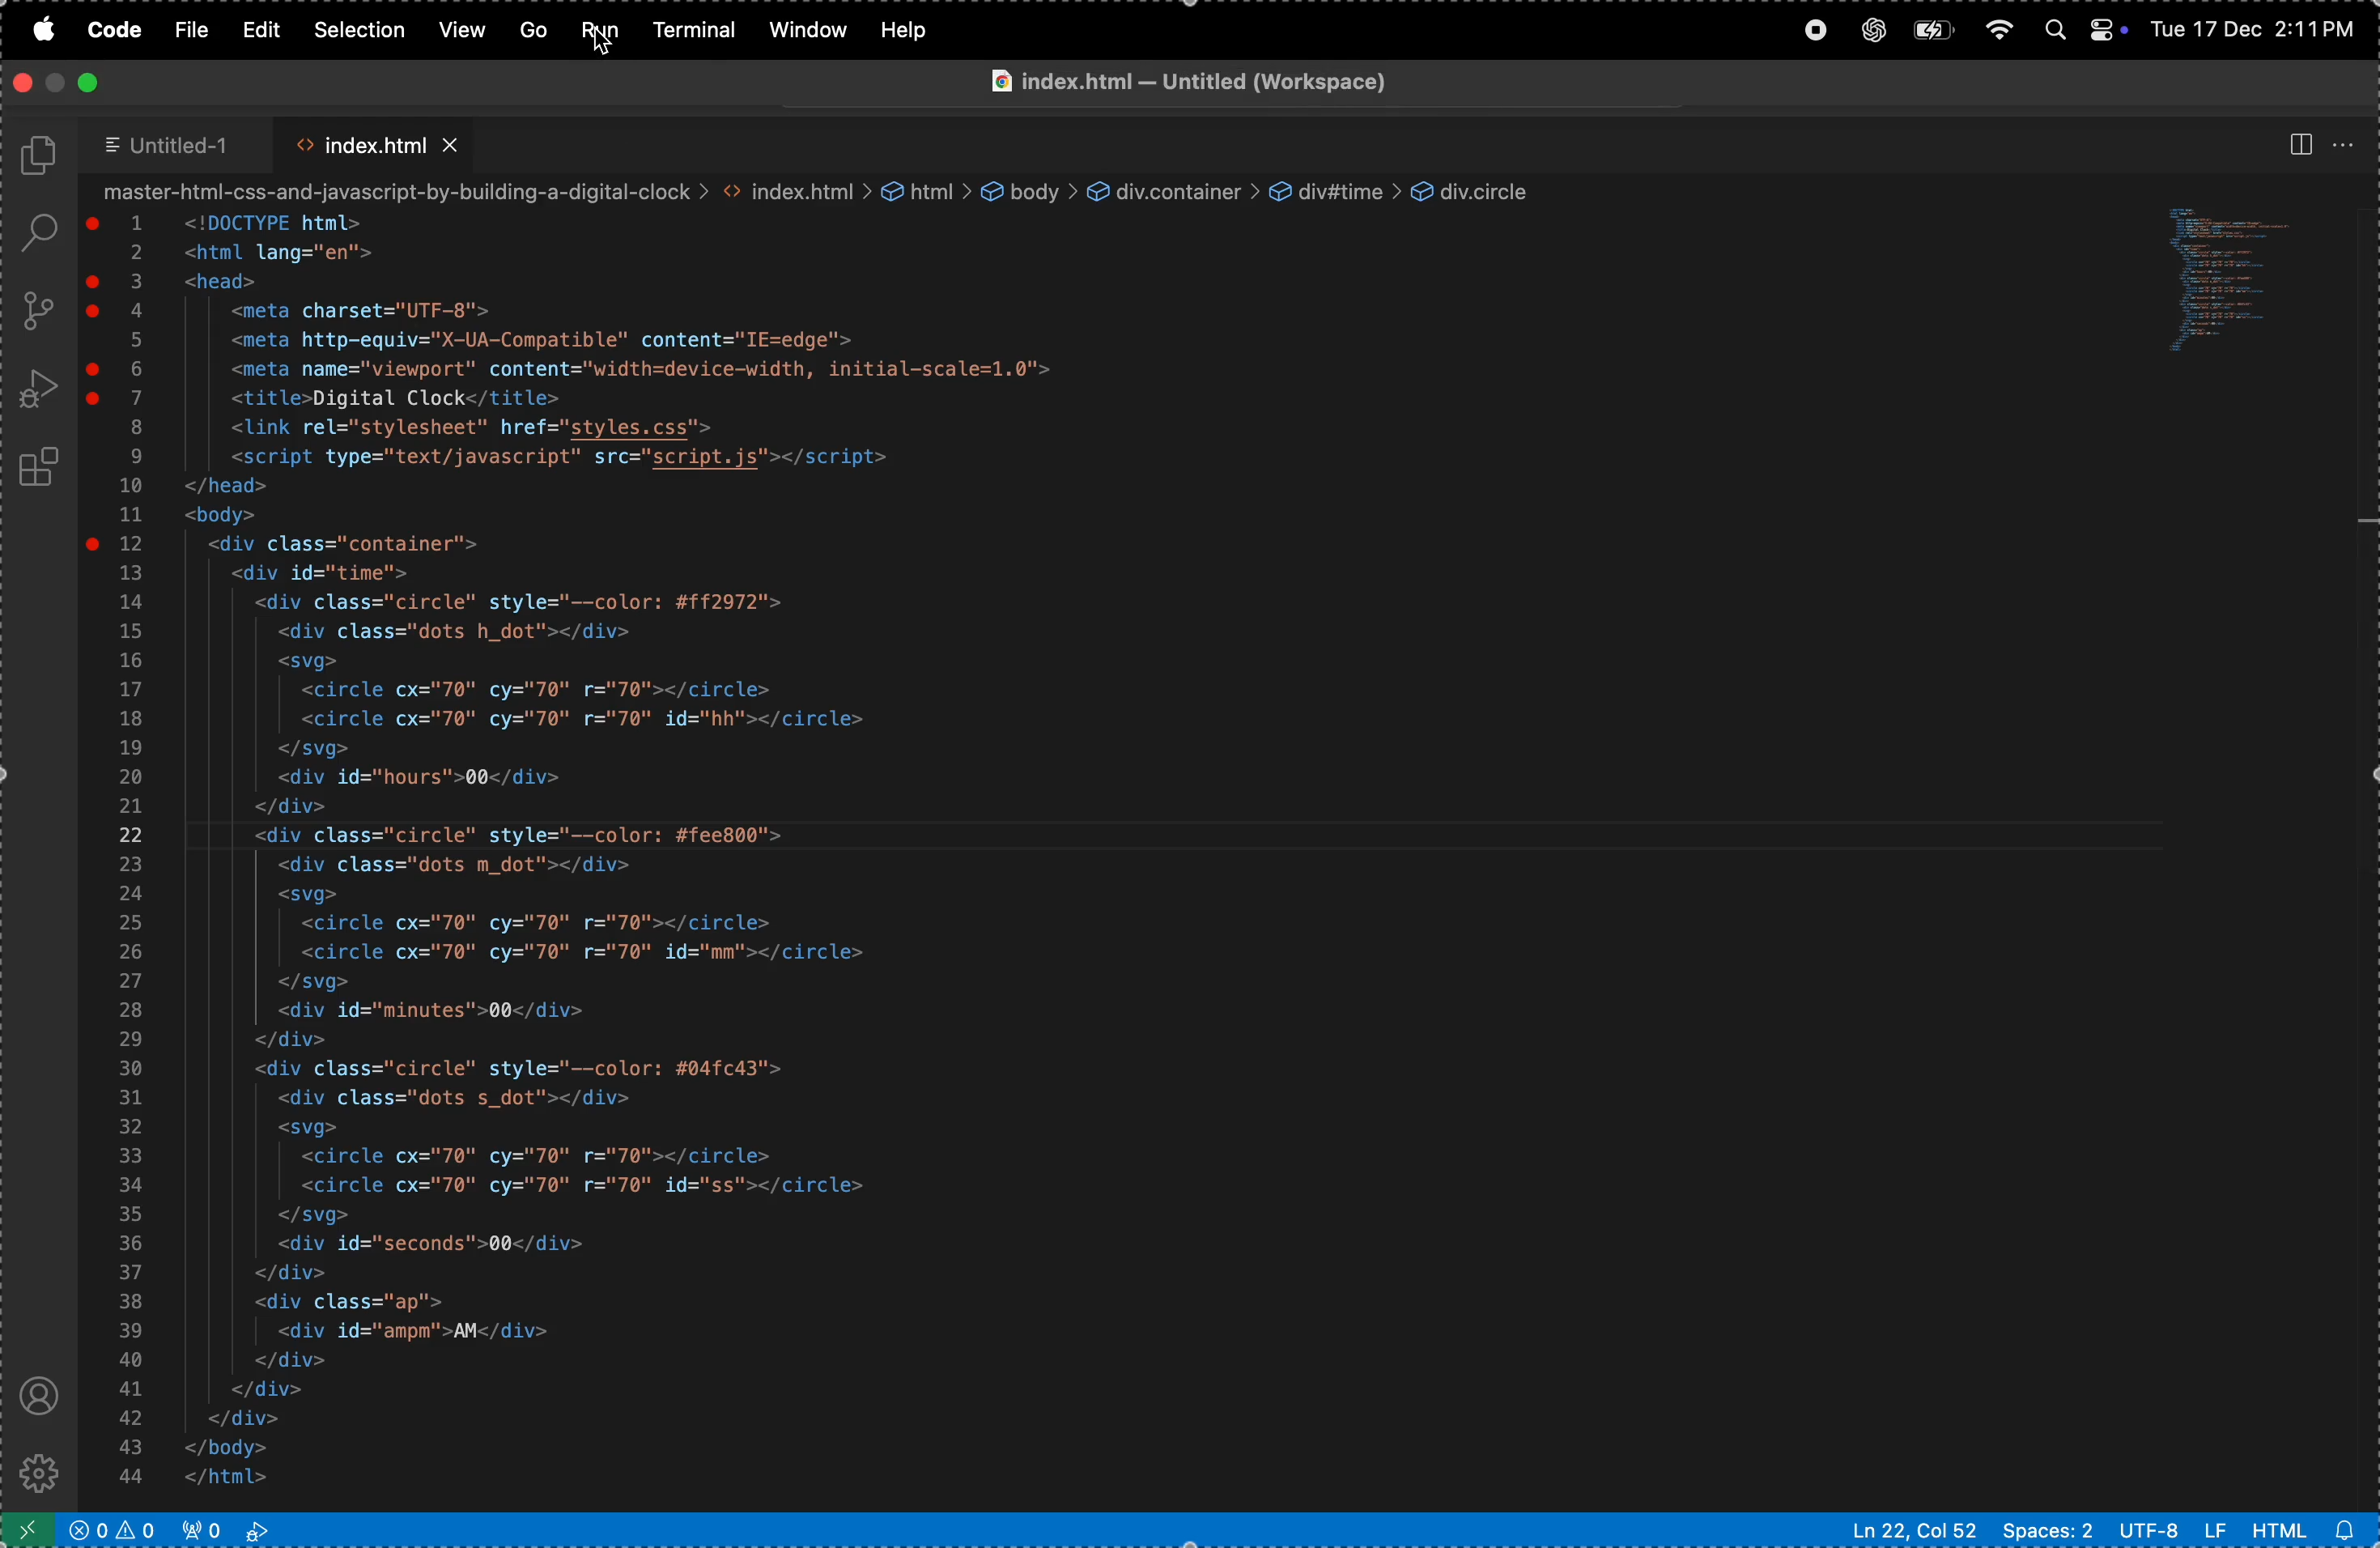 This screenshot has width=2380, height=1548. What do you see at coordinates (601, 30) in the screenshot?
I see `run` at bounding box center [601, 30].